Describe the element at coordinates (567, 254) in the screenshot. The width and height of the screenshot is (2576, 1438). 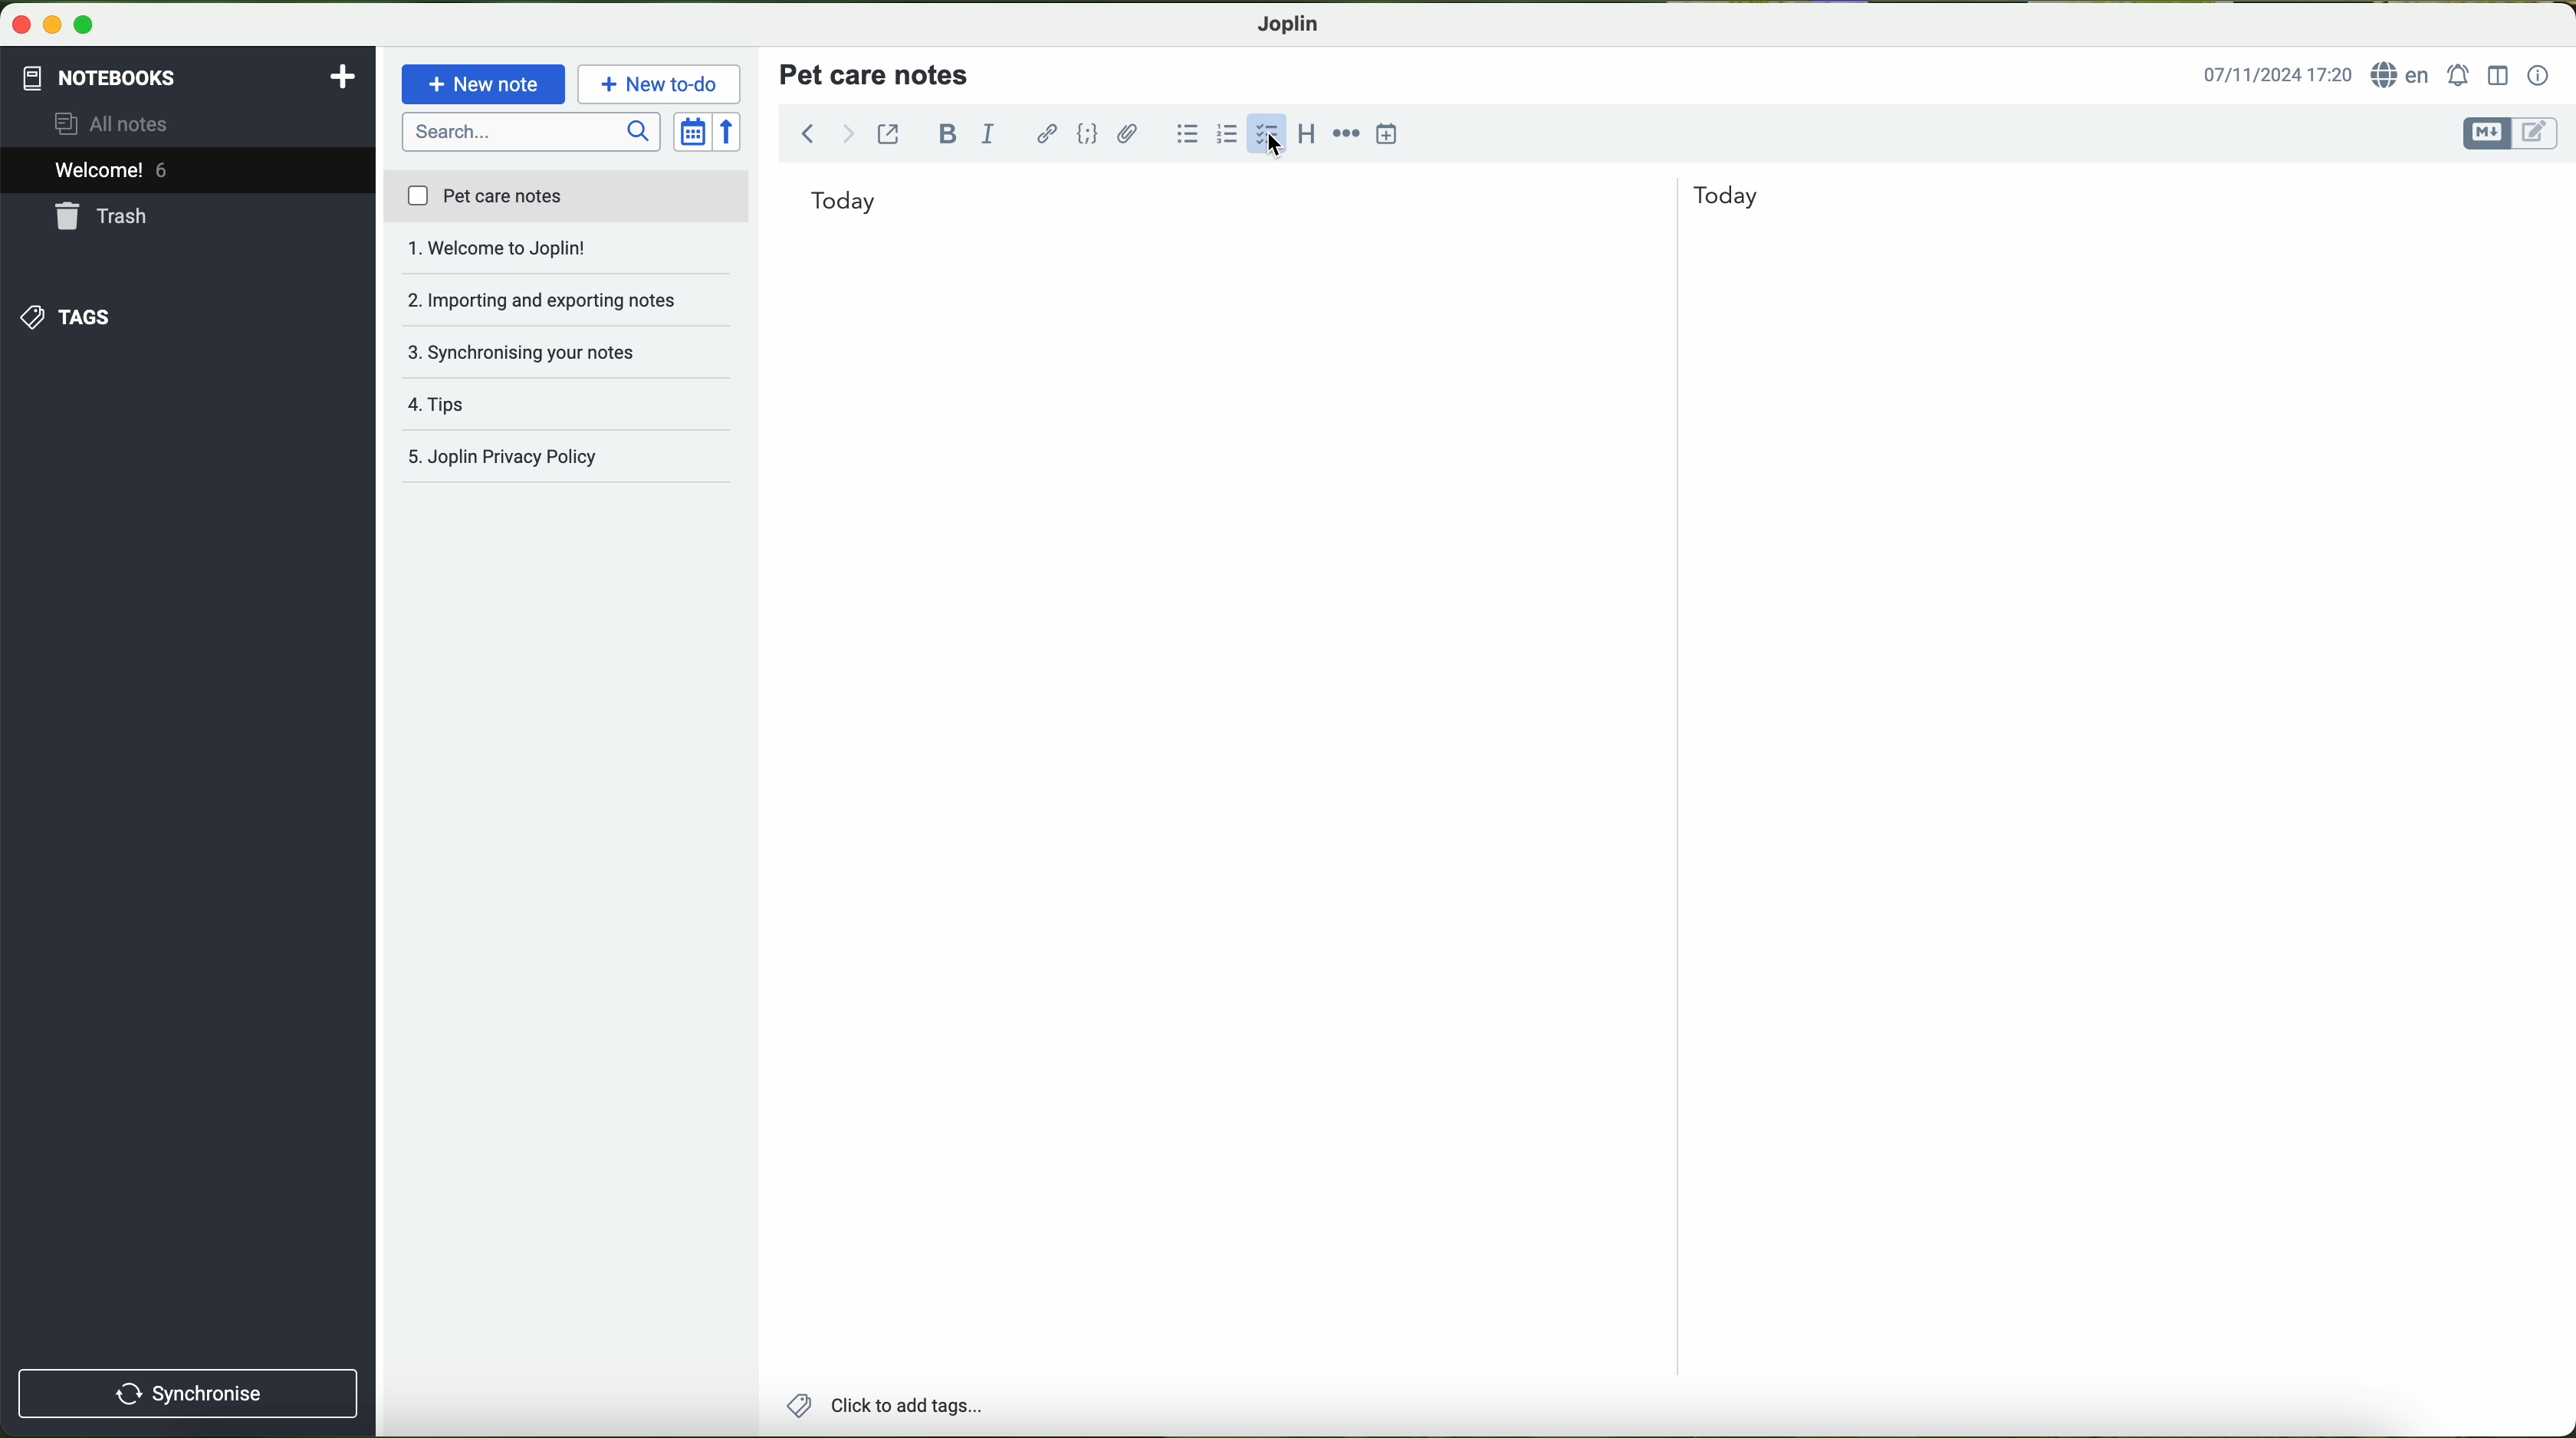
I see `importing and exporting notes` at that location.